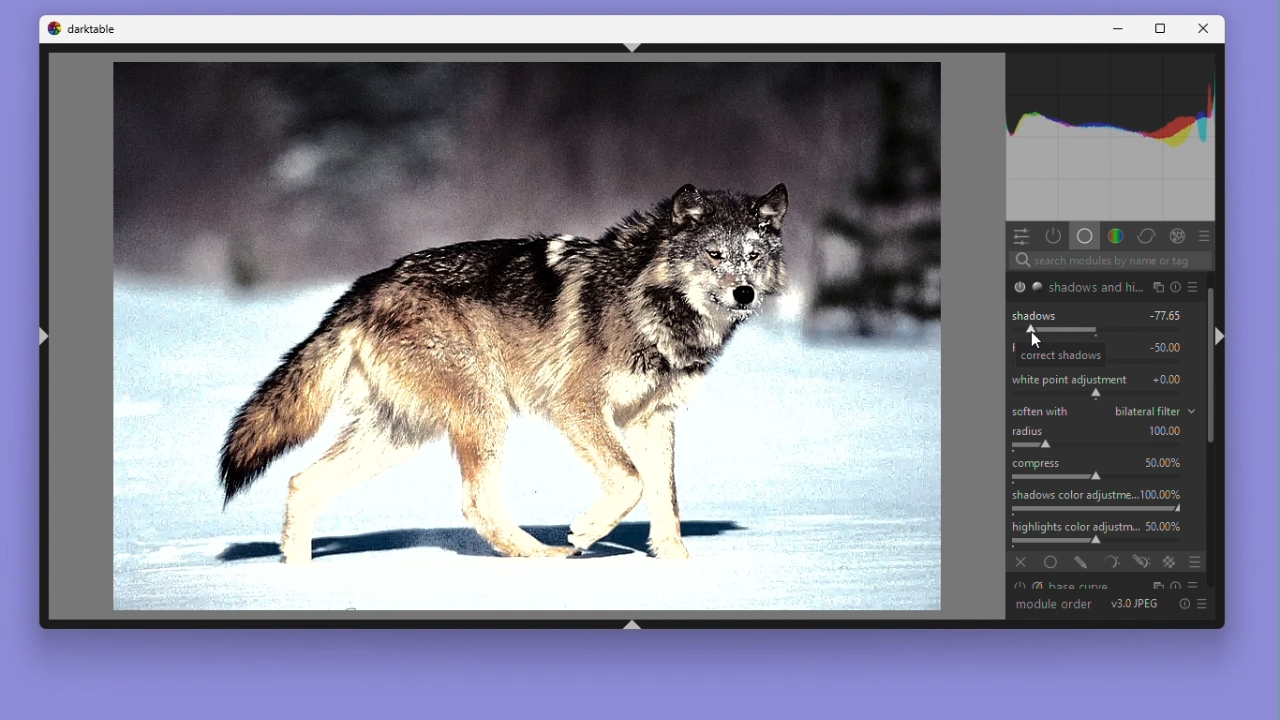 This screenshot has height=720, width=1280. What do you see at coordinates (1059, 357) in the screenshot?
I see `correct shadows` at bounding box center [1059, 357].